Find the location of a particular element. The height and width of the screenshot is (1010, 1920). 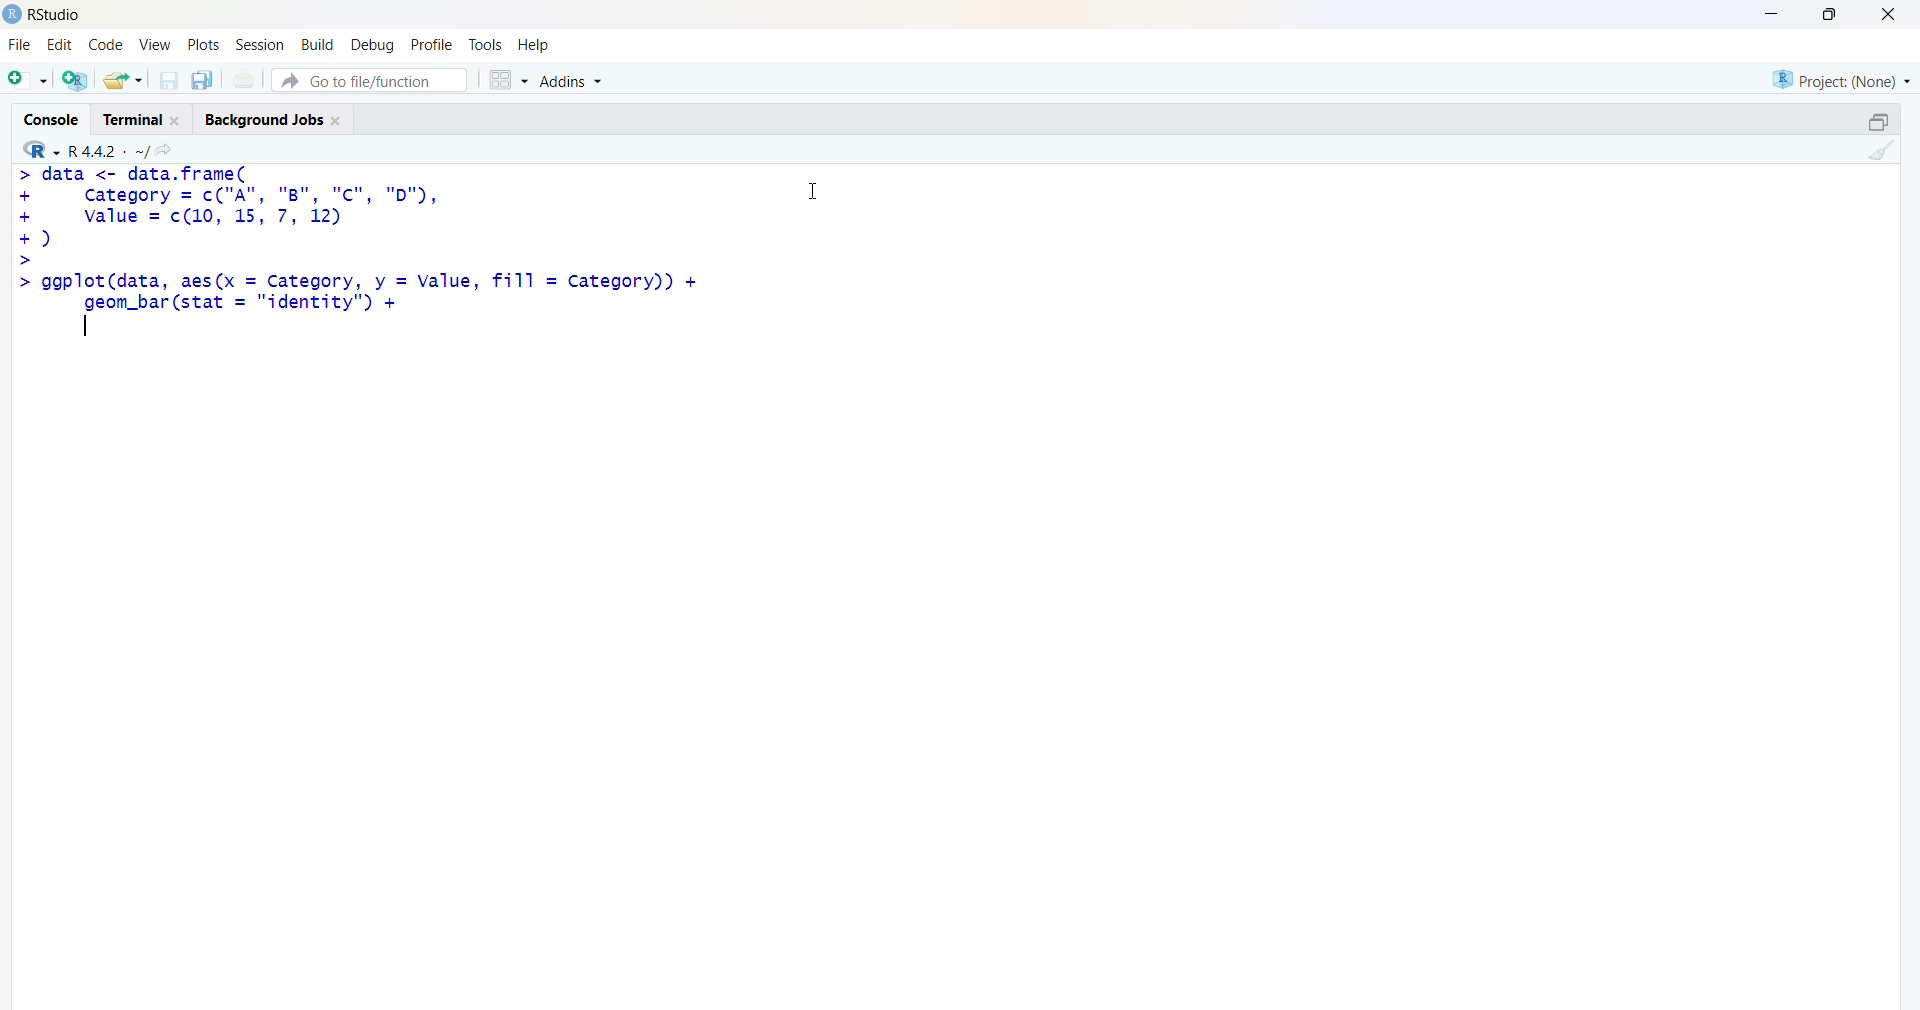

Console is located at coordinates (56, 117).